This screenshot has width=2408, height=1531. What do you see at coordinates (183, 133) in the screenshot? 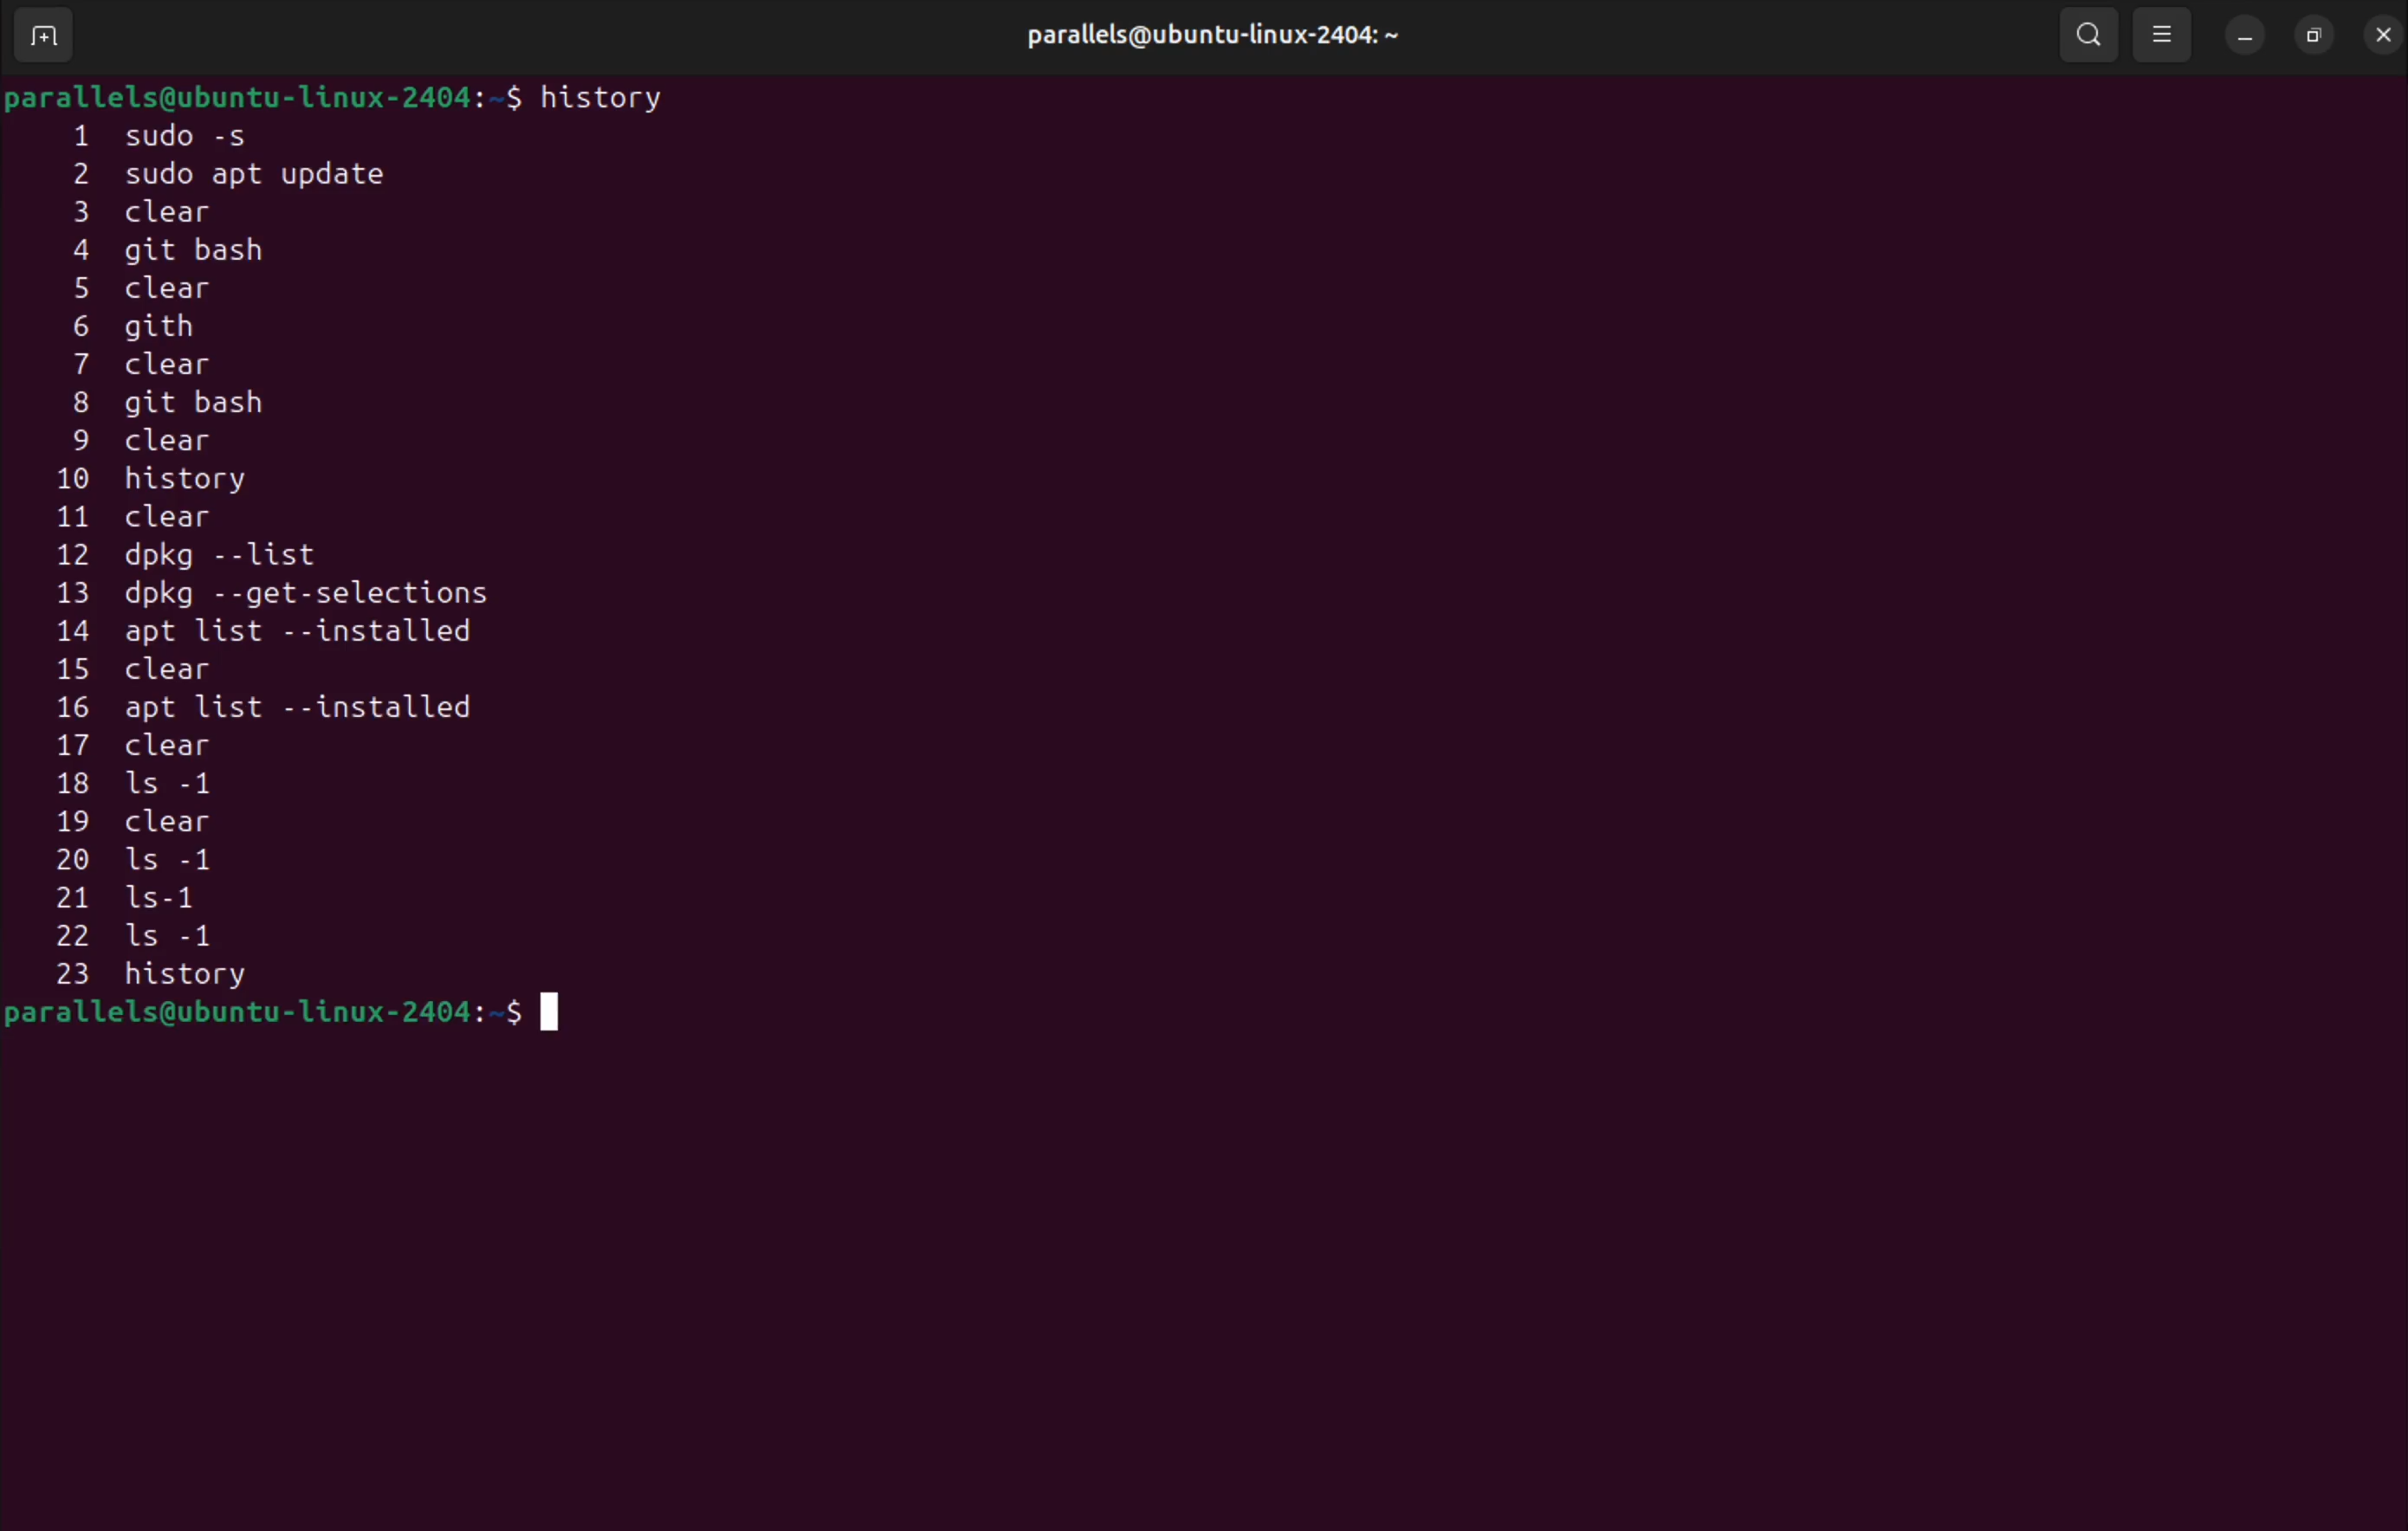
I see `1 sudo -s` at bounding box center [183, 133].